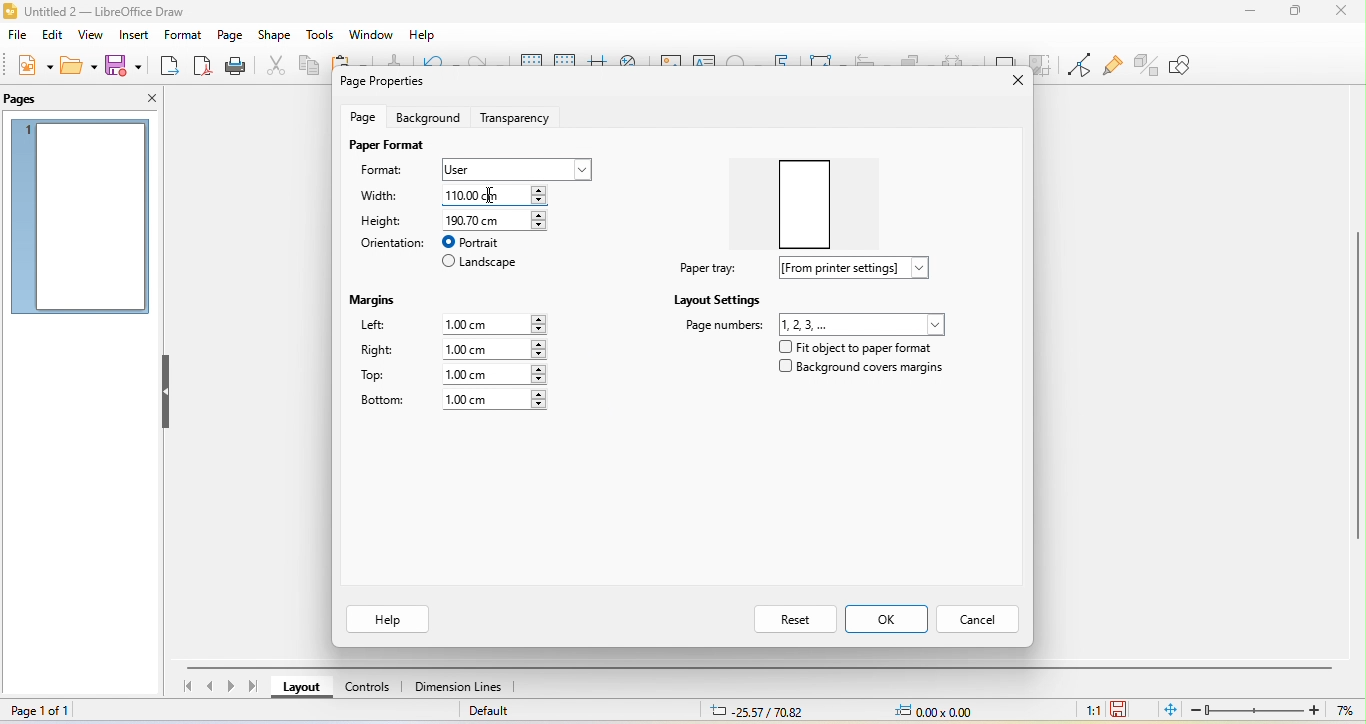 This screenshot has width=1366, height=724. Describe the element at coordinates (382, 401) in the screenshot. I see `bottom` at that location.